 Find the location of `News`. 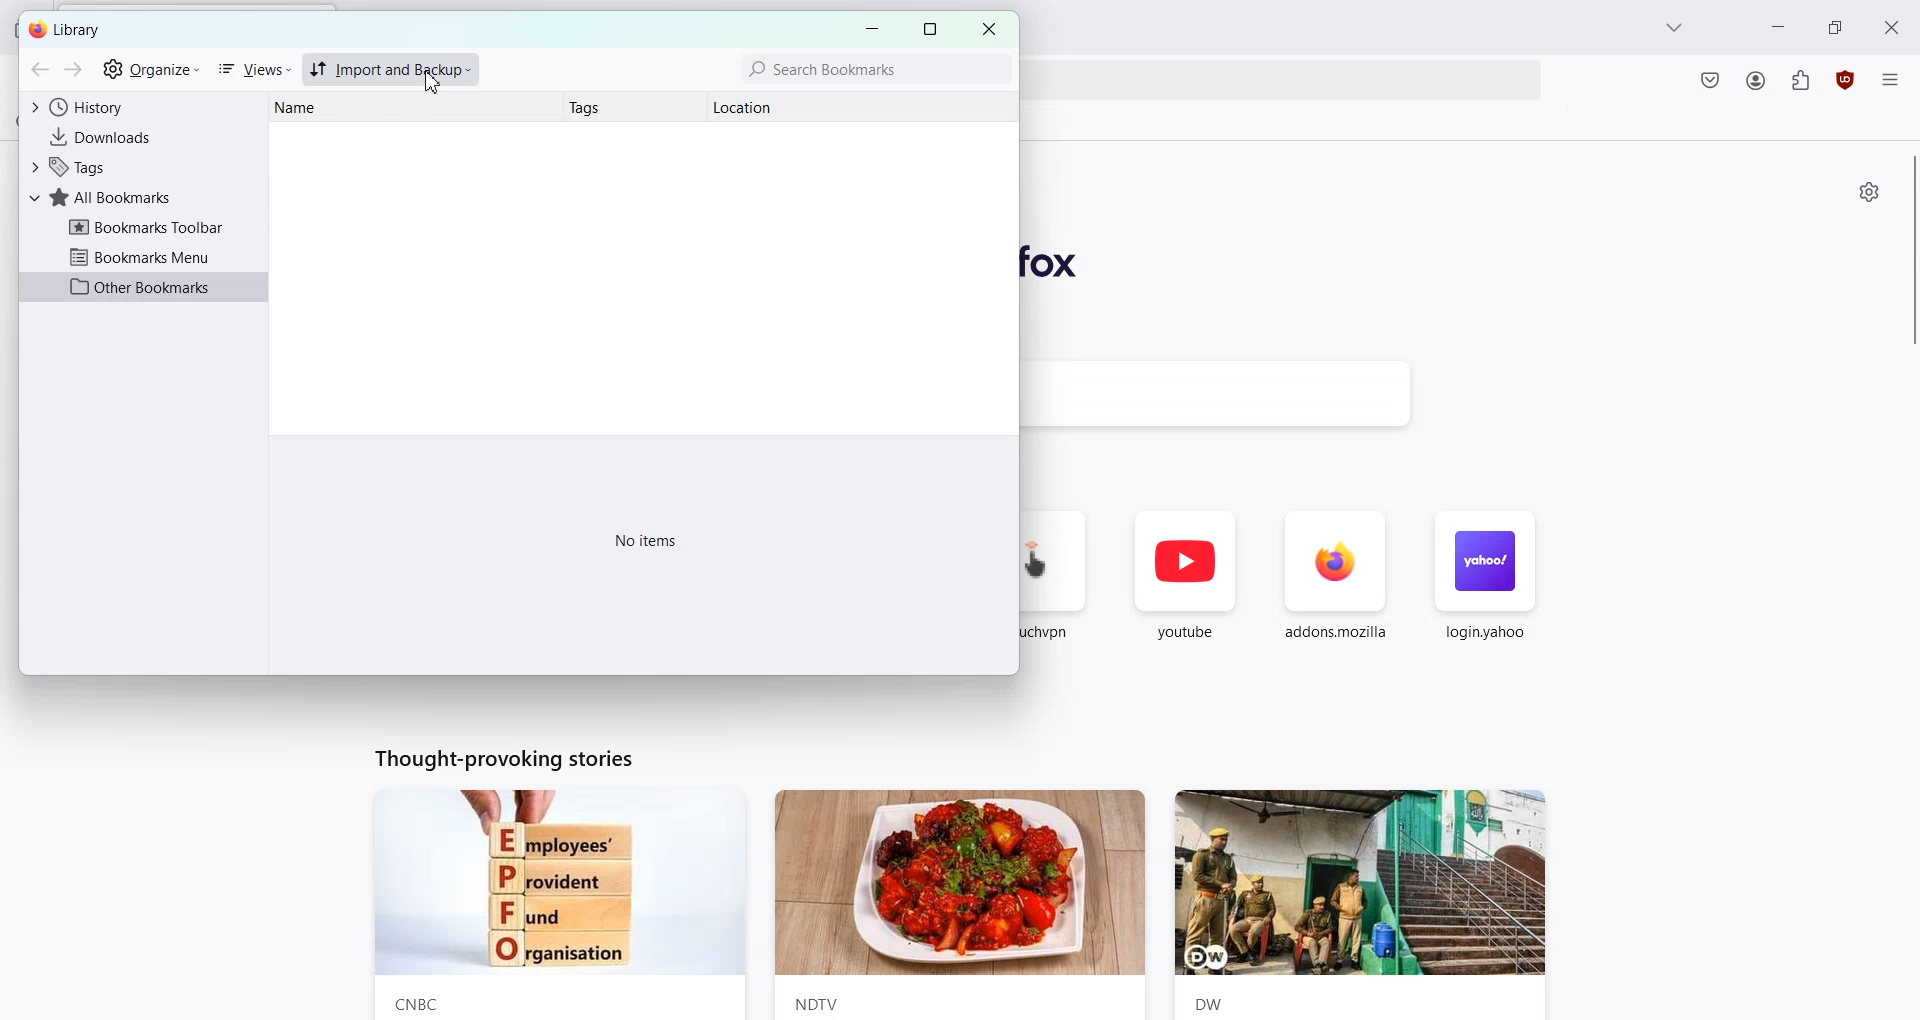

News is located at coordinates (1370, 904).